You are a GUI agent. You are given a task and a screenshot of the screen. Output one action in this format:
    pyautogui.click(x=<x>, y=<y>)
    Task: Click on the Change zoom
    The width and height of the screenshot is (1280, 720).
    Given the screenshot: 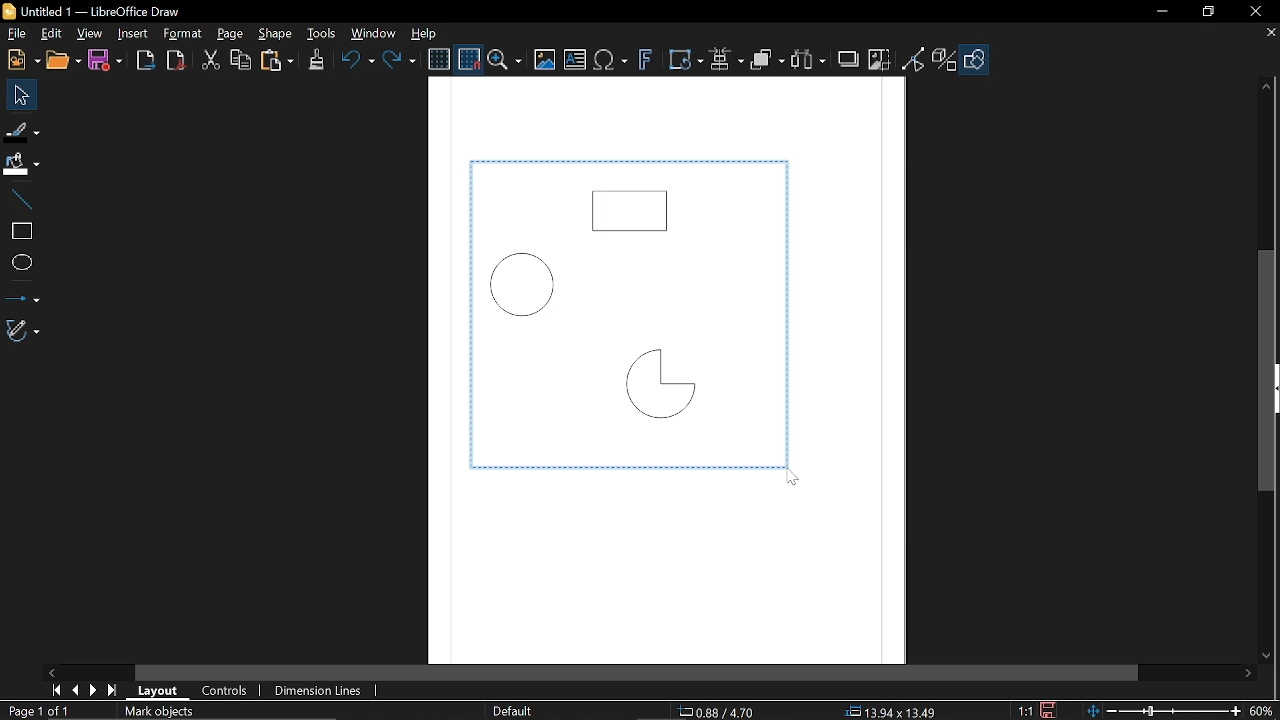 What is the action you would take?
    pyautogui.click(x=1159, y=710)
    